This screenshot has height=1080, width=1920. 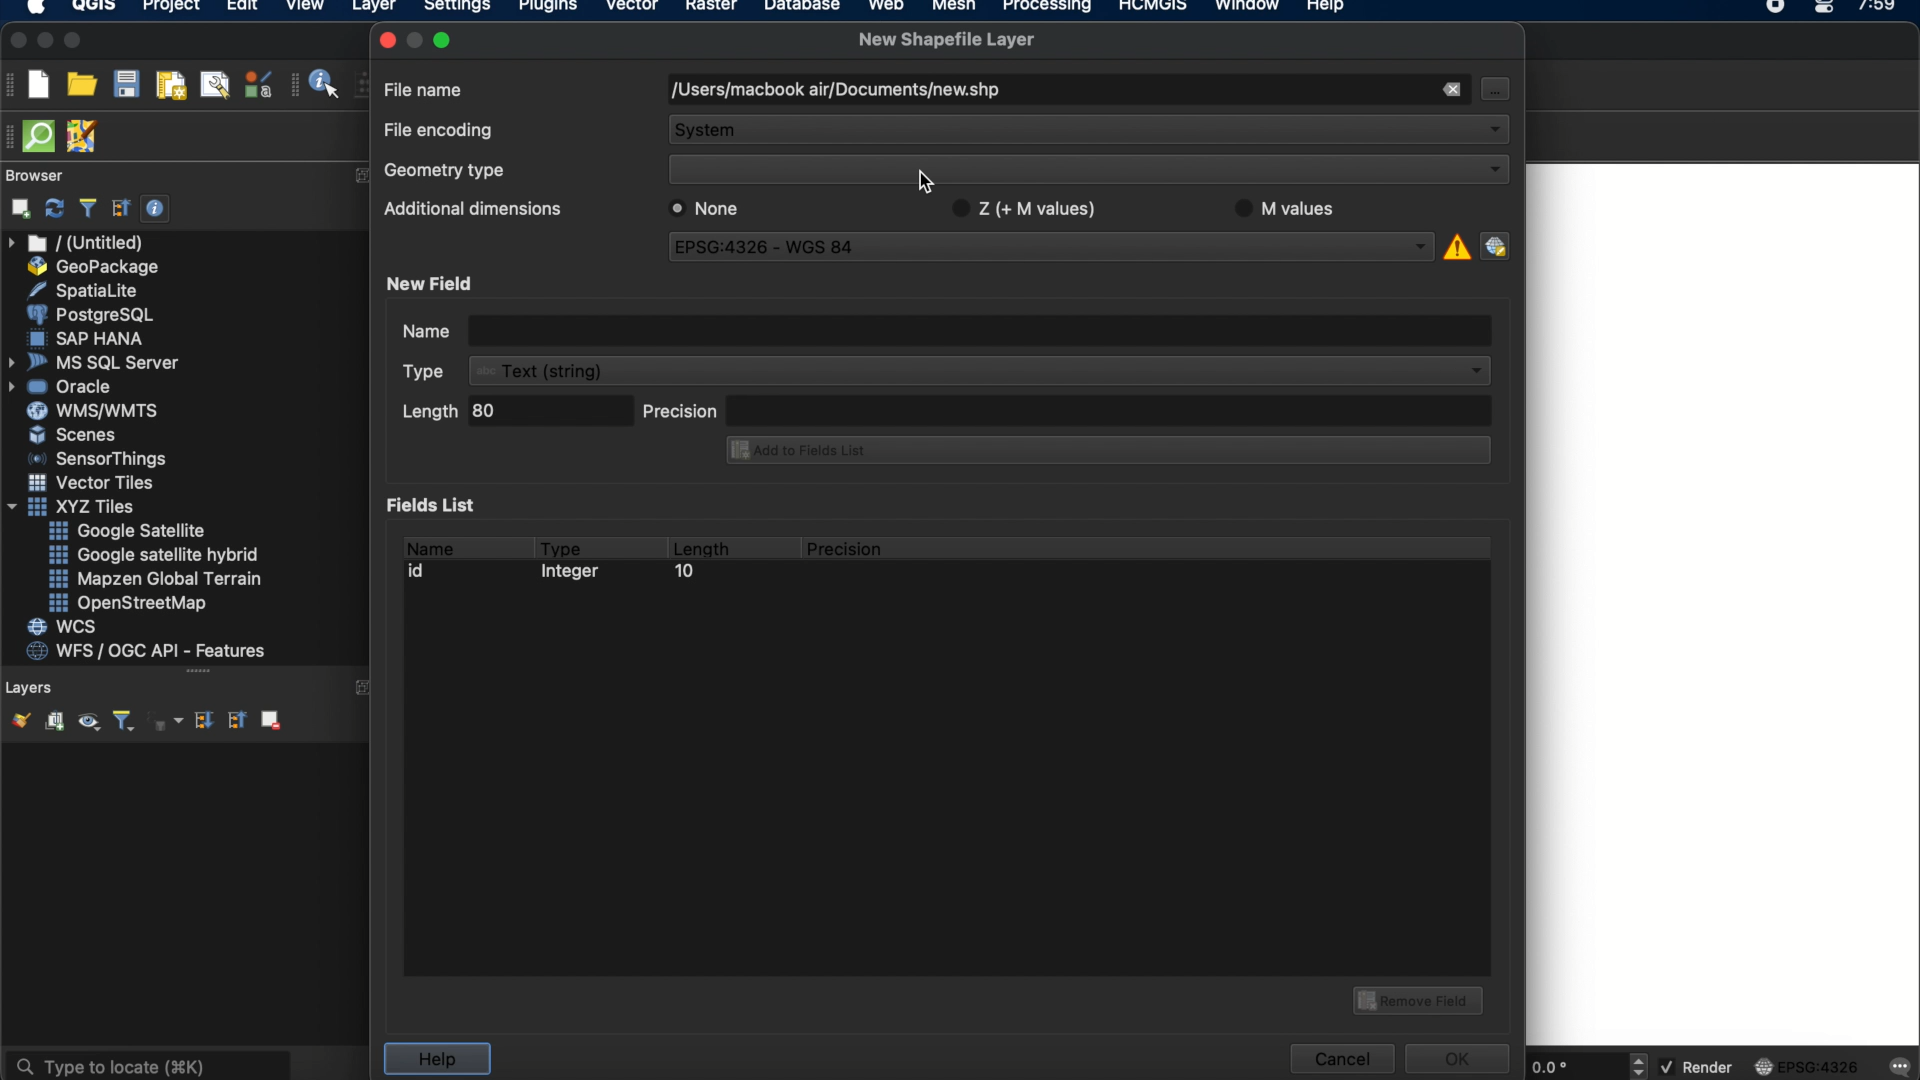 I want to click on precision, so click(x=847, y=549).